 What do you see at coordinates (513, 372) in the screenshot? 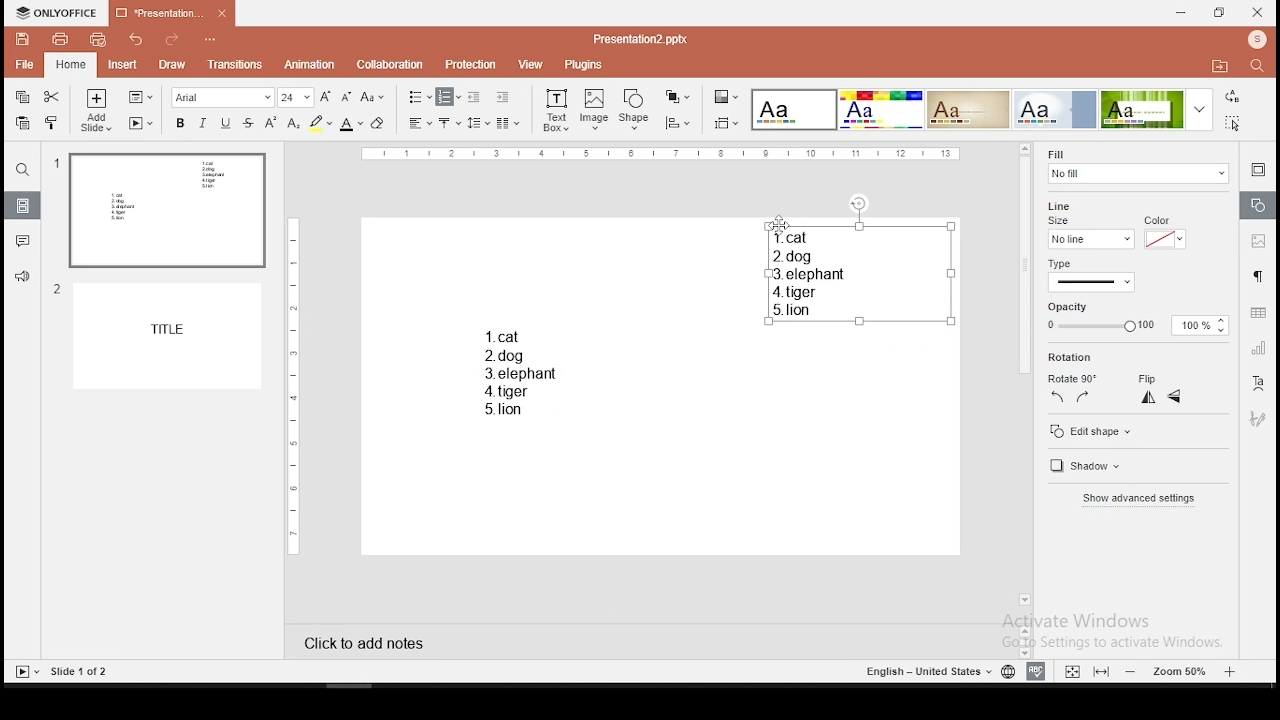
I see `text box` at bounding box center [513, 372].